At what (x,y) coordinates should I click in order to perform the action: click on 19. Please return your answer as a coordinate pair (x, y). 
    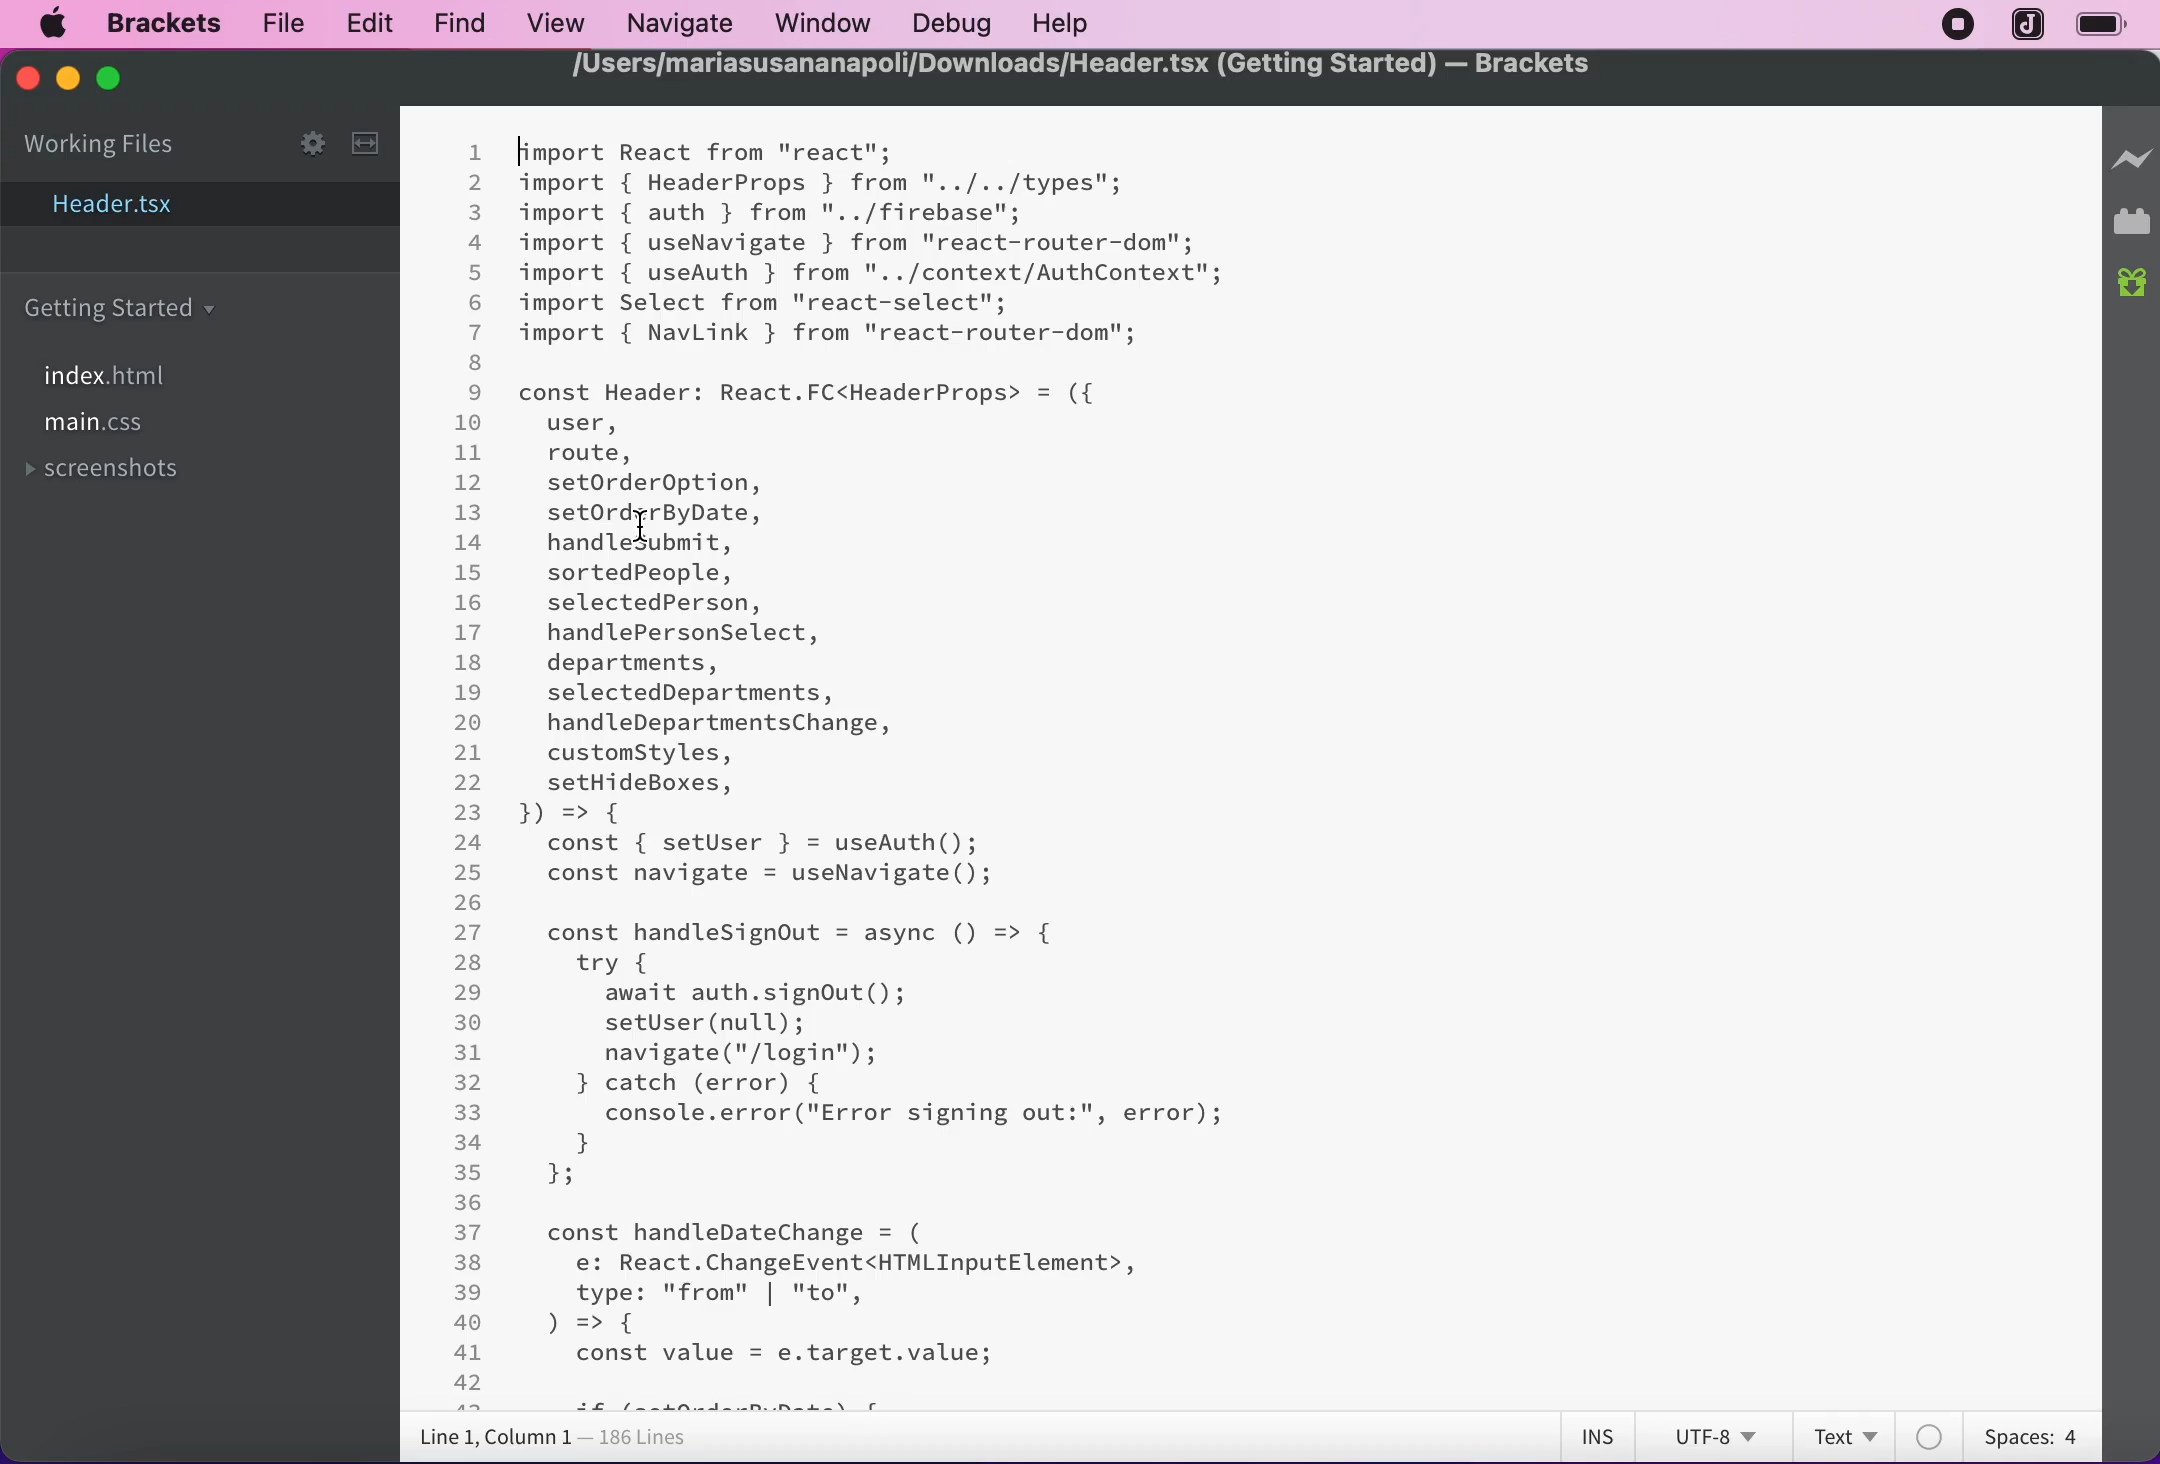
    Looking at the image, I should click on (470, 692).